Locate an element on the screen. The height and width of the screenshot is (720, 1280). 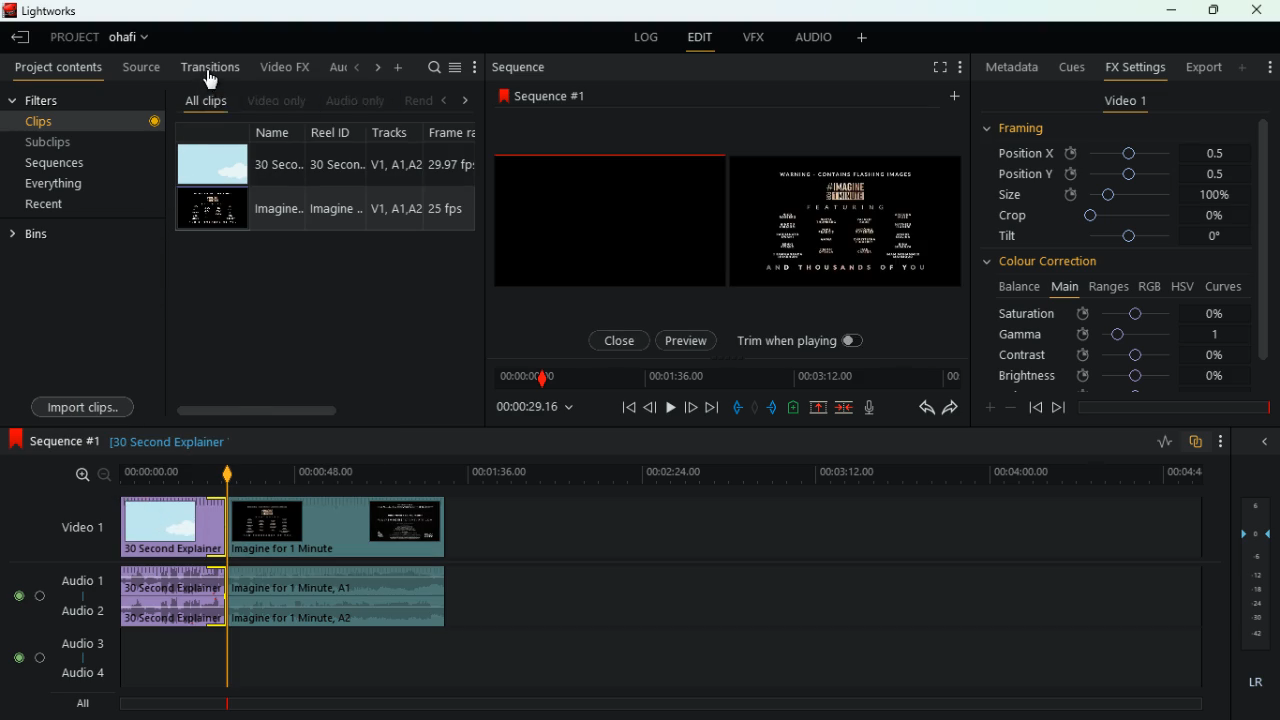
pull is located at coordinates (737, 408).